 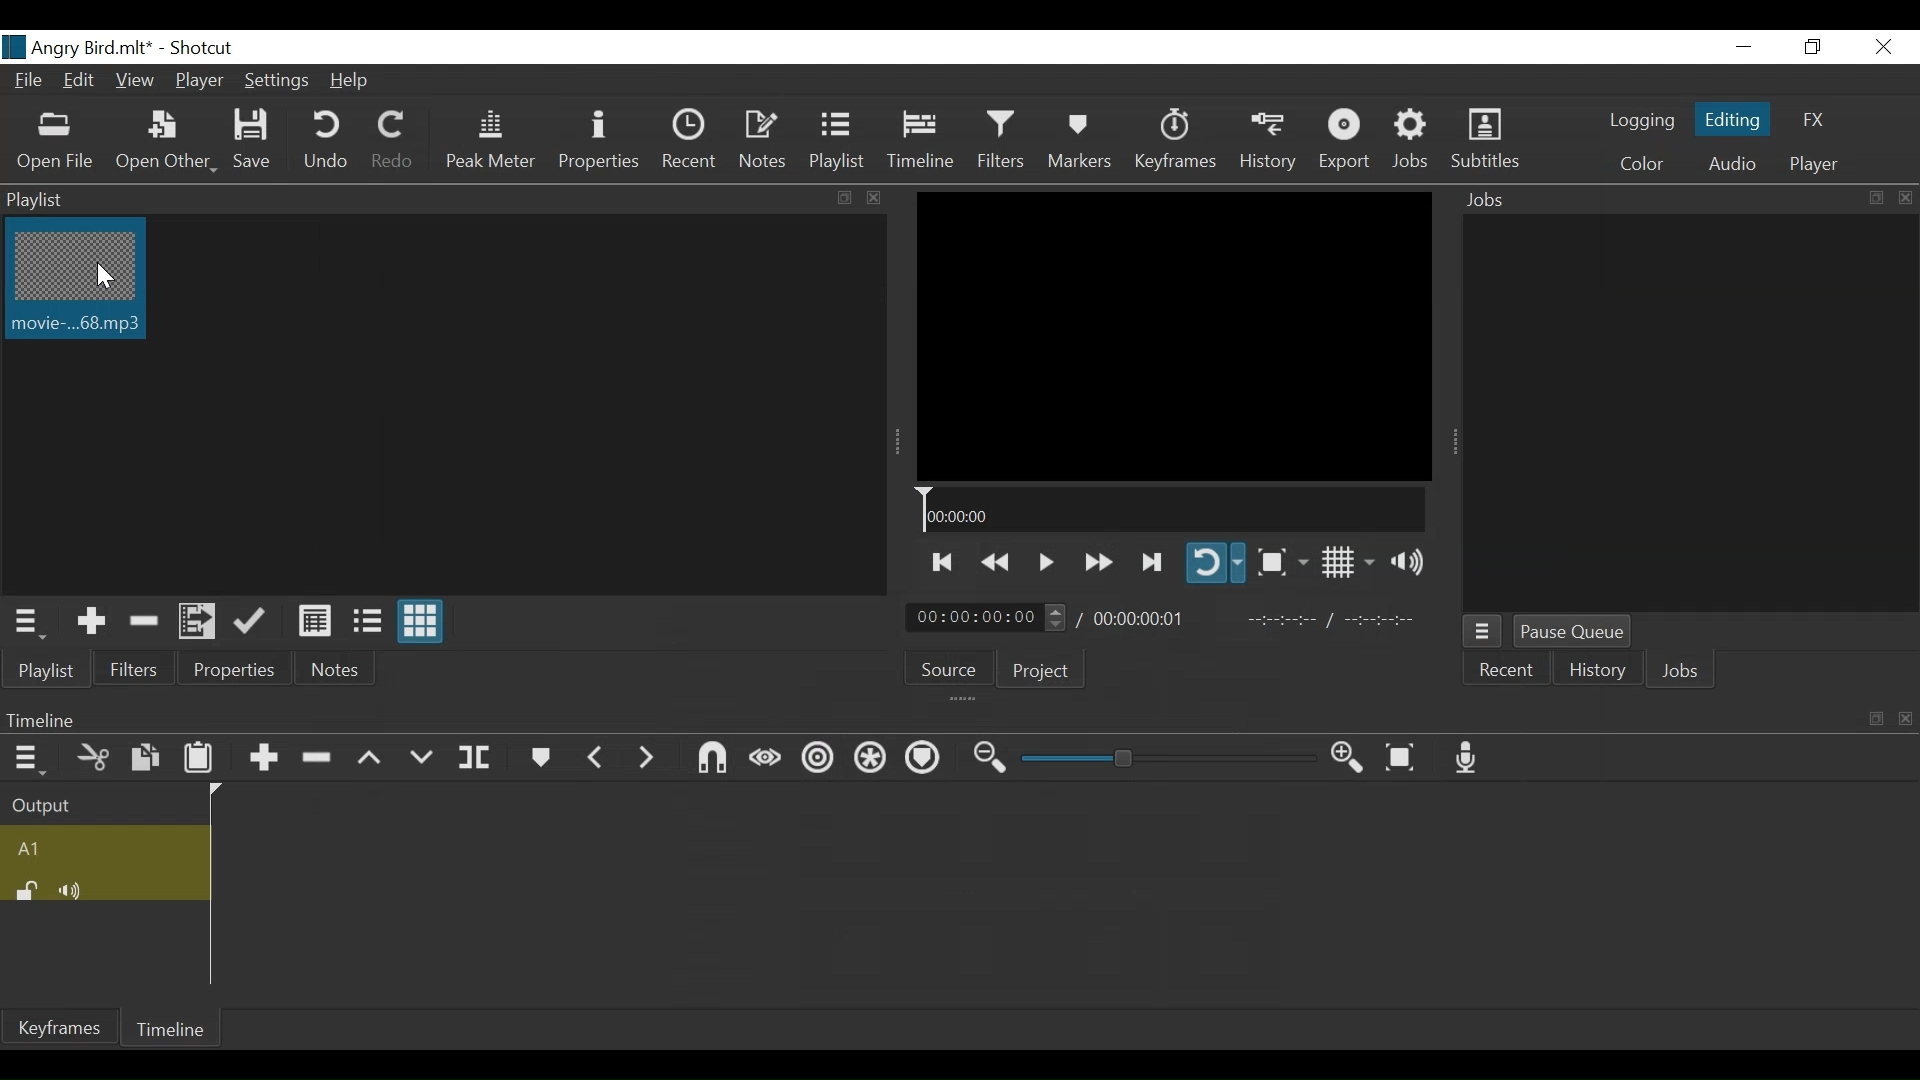 What do you see at coordinates (1347, 142) in the screenshot?
I see `Export` at bounding box center [1347, 142].